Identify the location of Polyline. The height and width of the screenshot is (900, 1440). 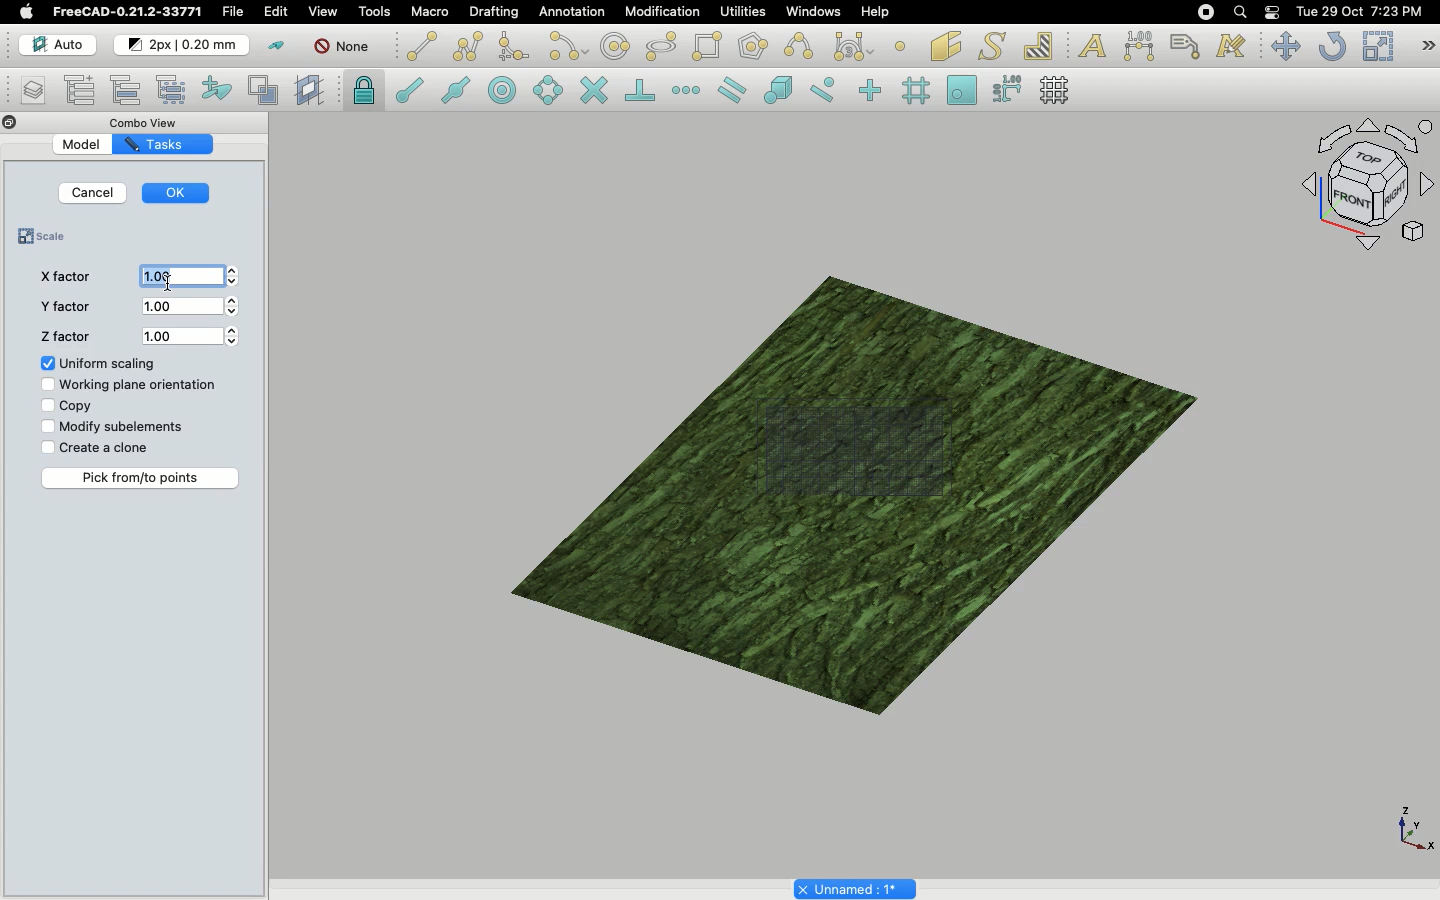
(468, 46).